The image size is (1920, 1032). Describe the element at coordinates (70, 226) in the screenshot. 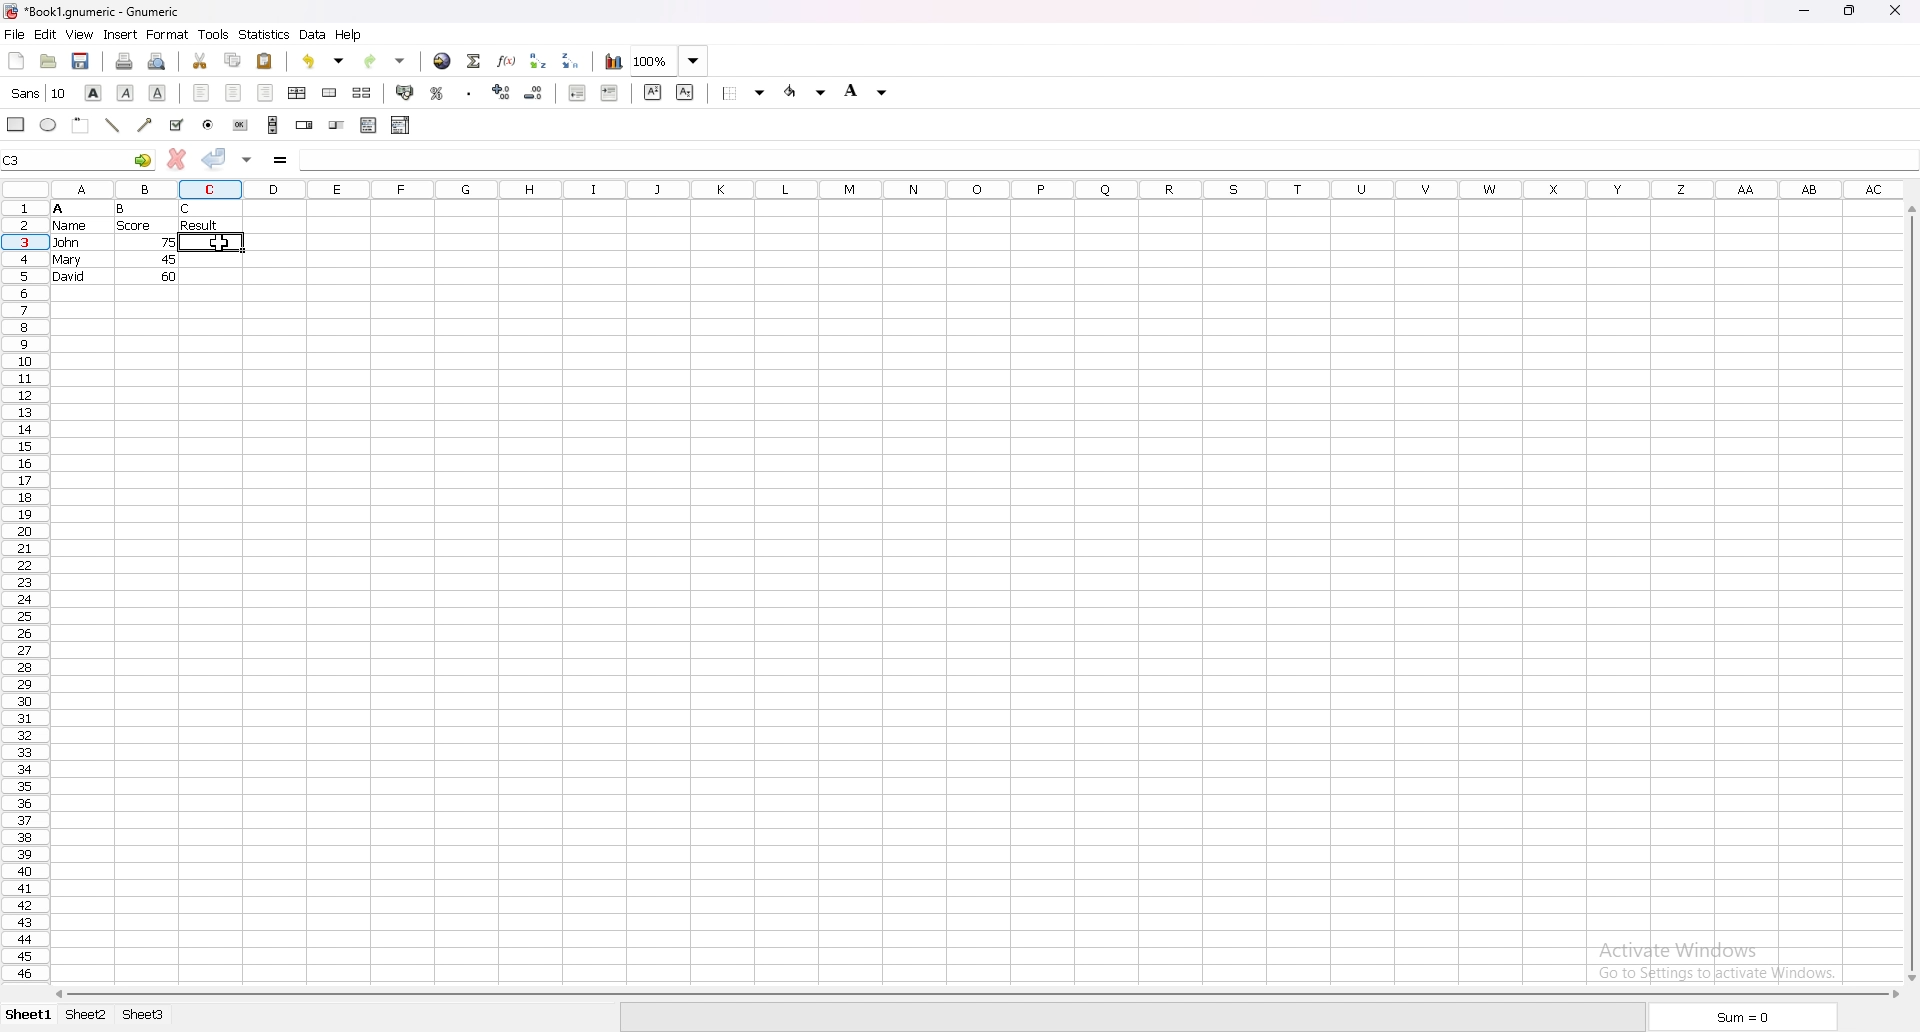

I see `name` at that location.